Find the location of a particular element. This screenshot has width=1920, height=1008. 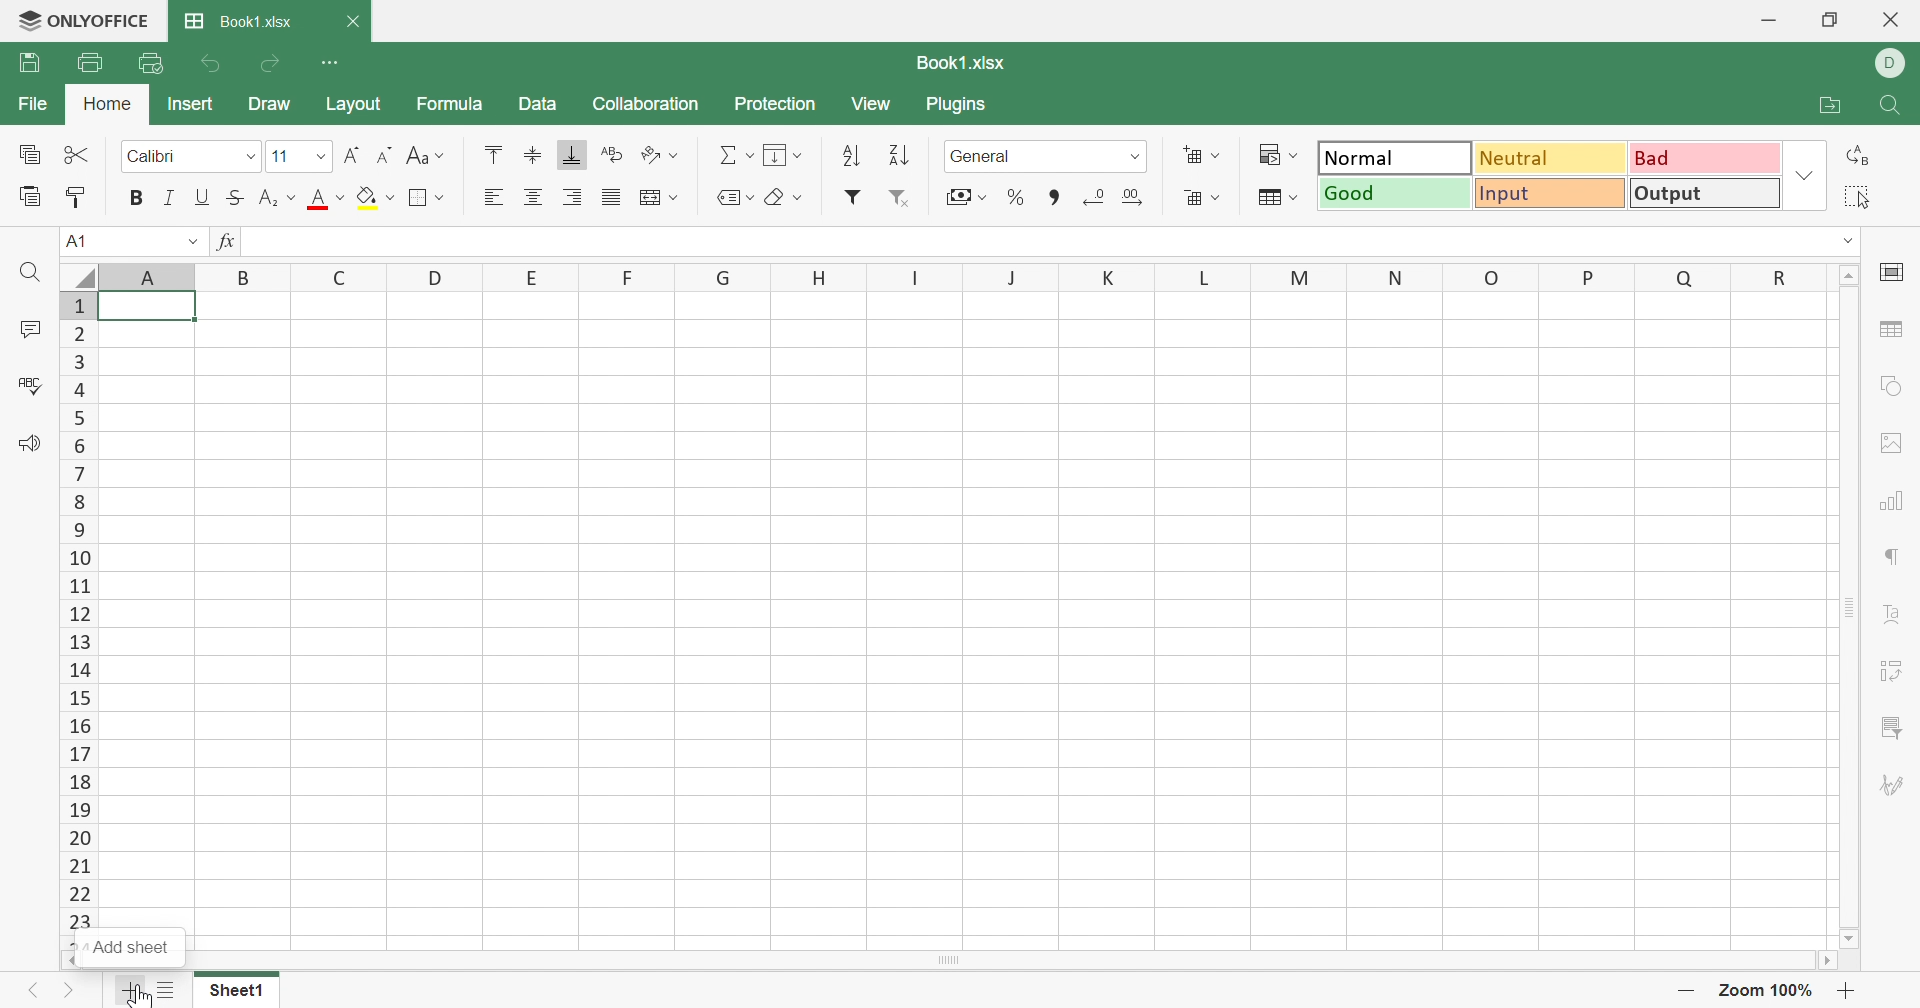

Fill color is located at coordinates (364, 193).